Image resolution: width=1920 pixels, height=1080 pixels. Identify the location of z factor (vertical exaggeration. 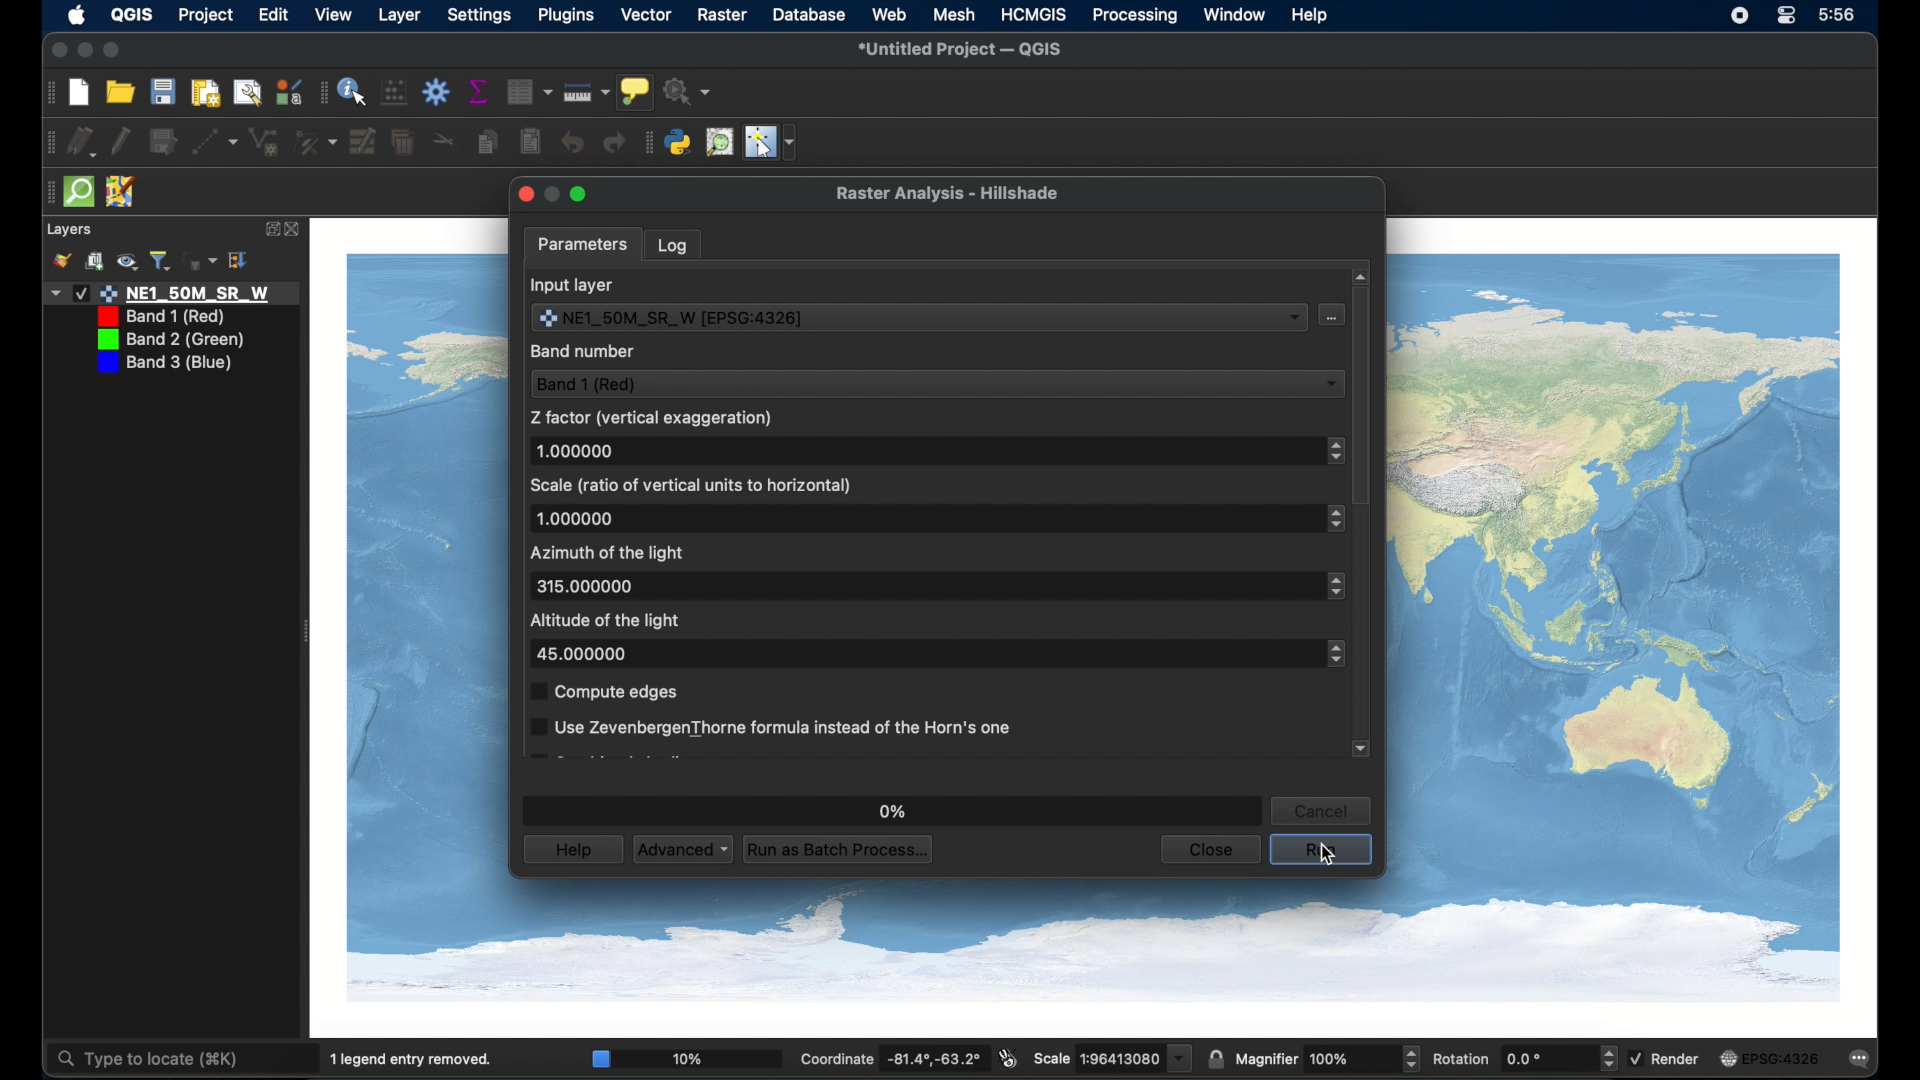
(657, 418).